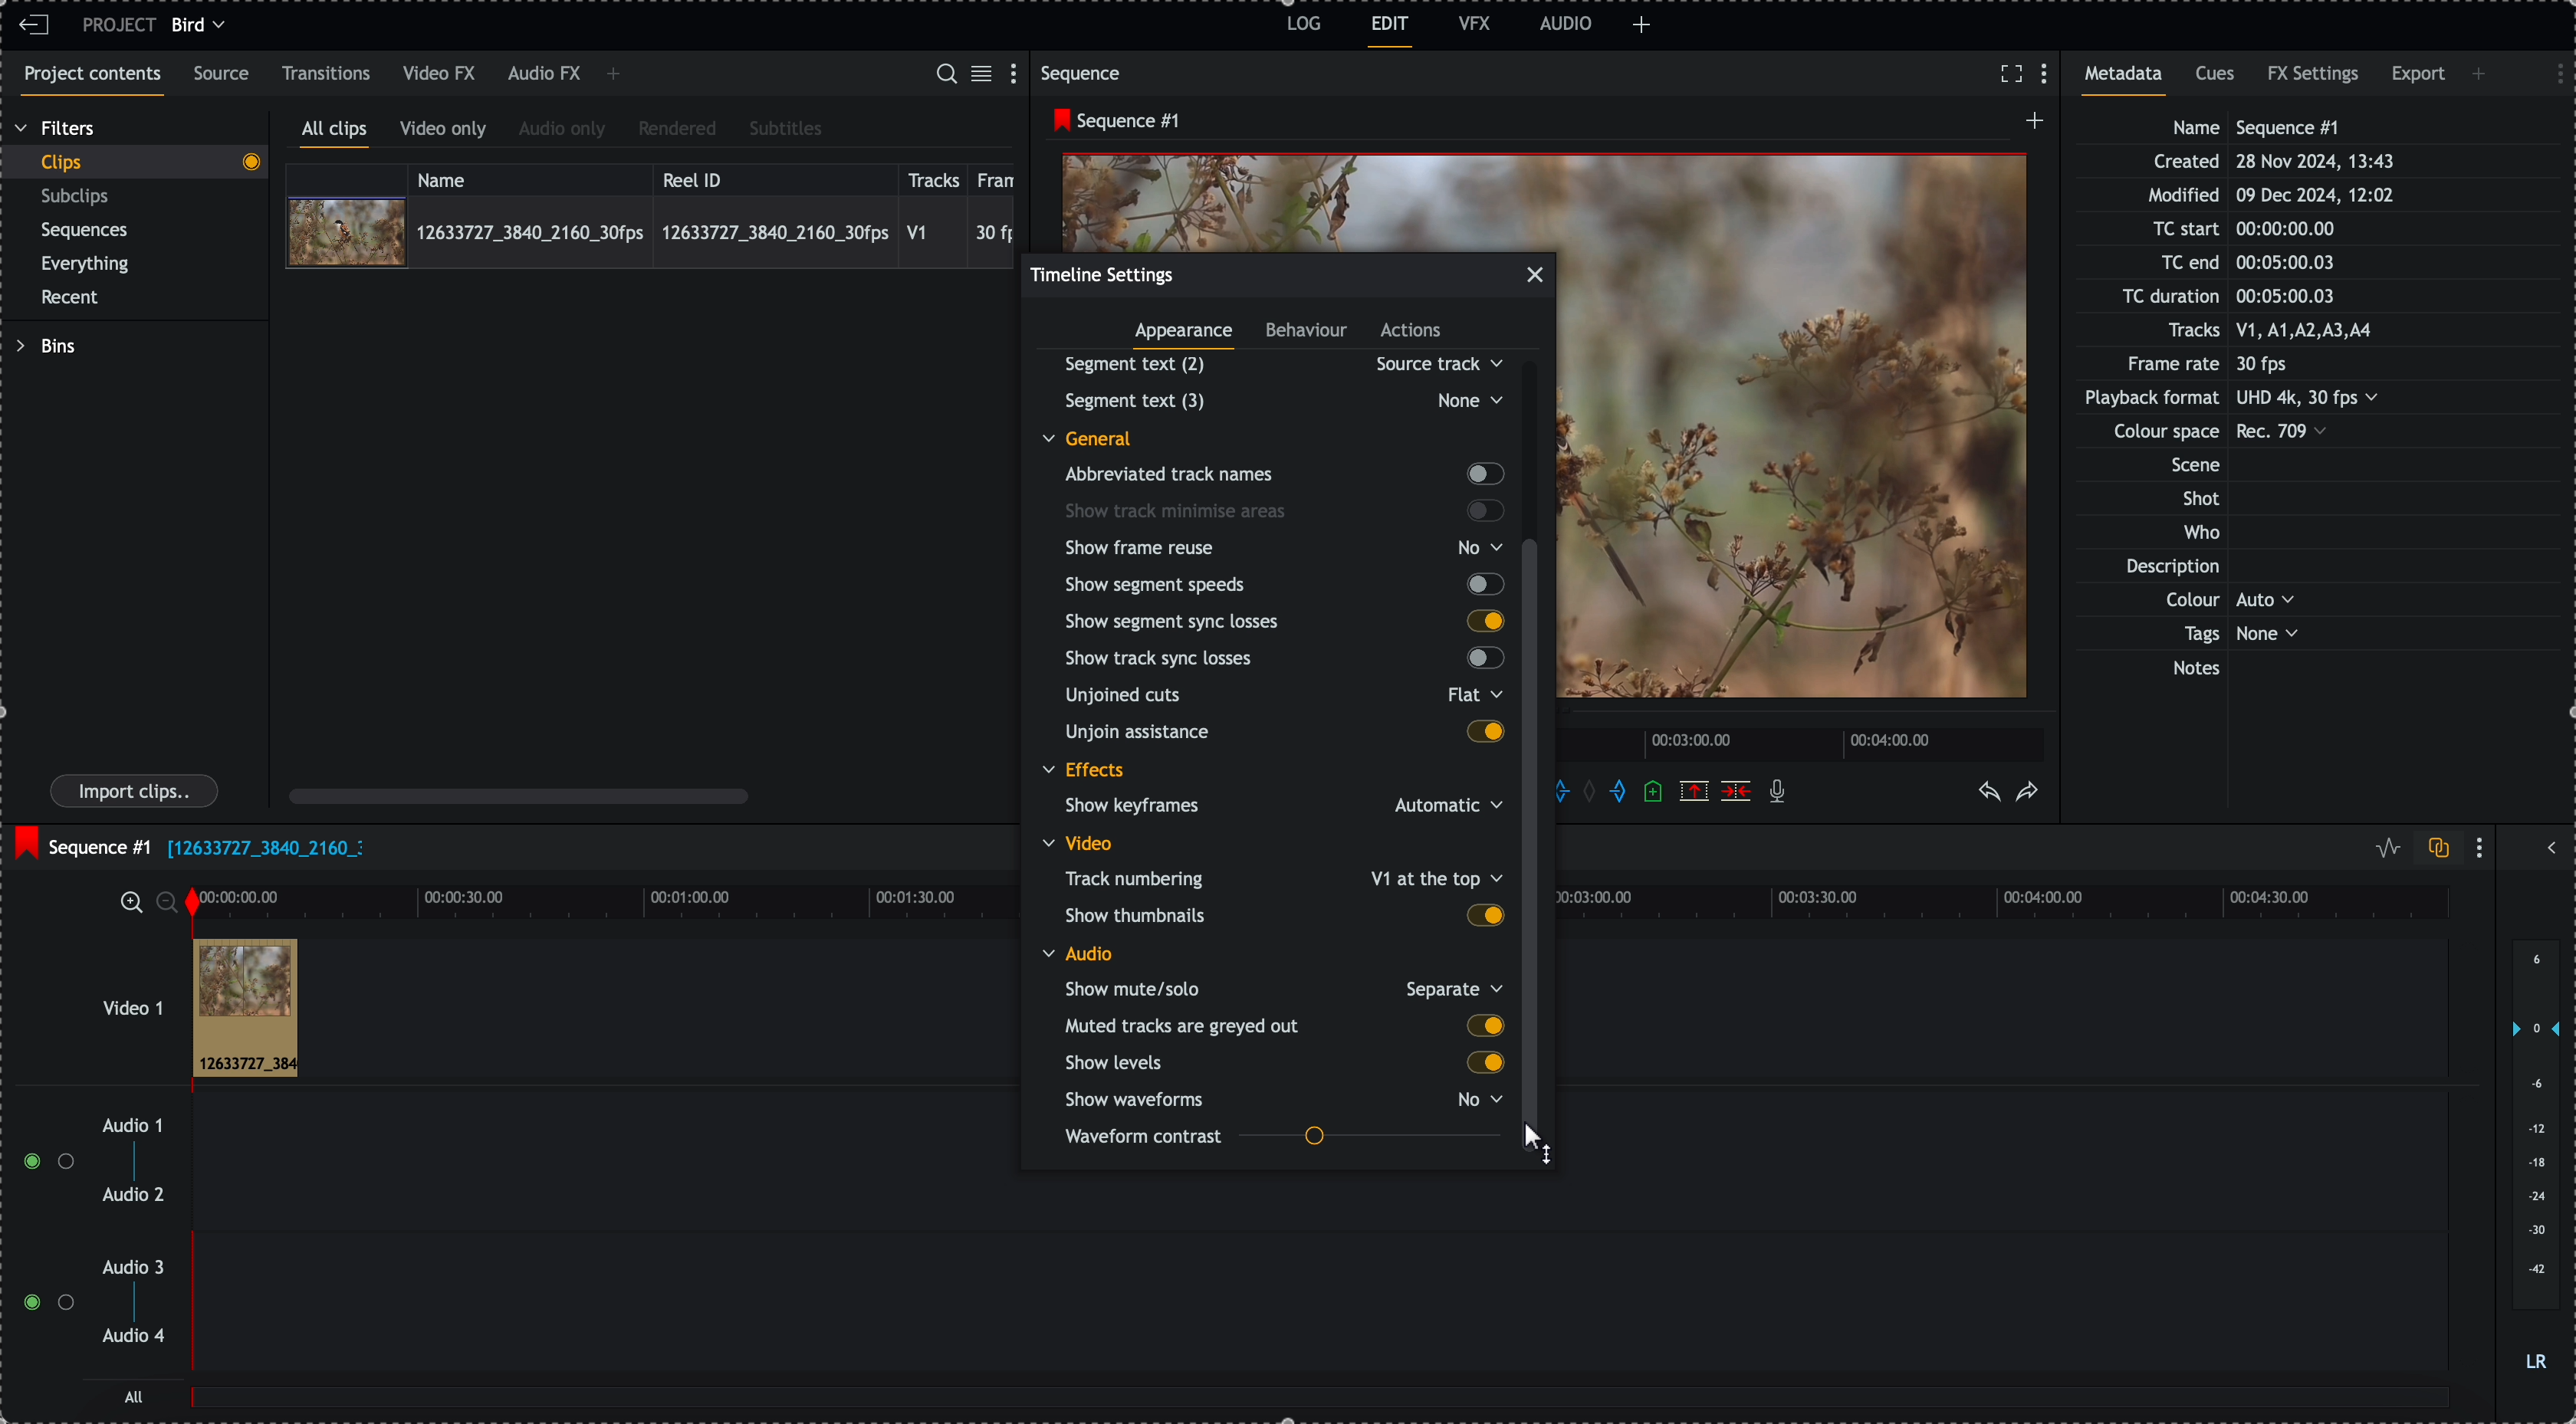  What do you see at coordinates (602, 900) in the screenshot?
I see `timeline` at bounding box center [602, 900].